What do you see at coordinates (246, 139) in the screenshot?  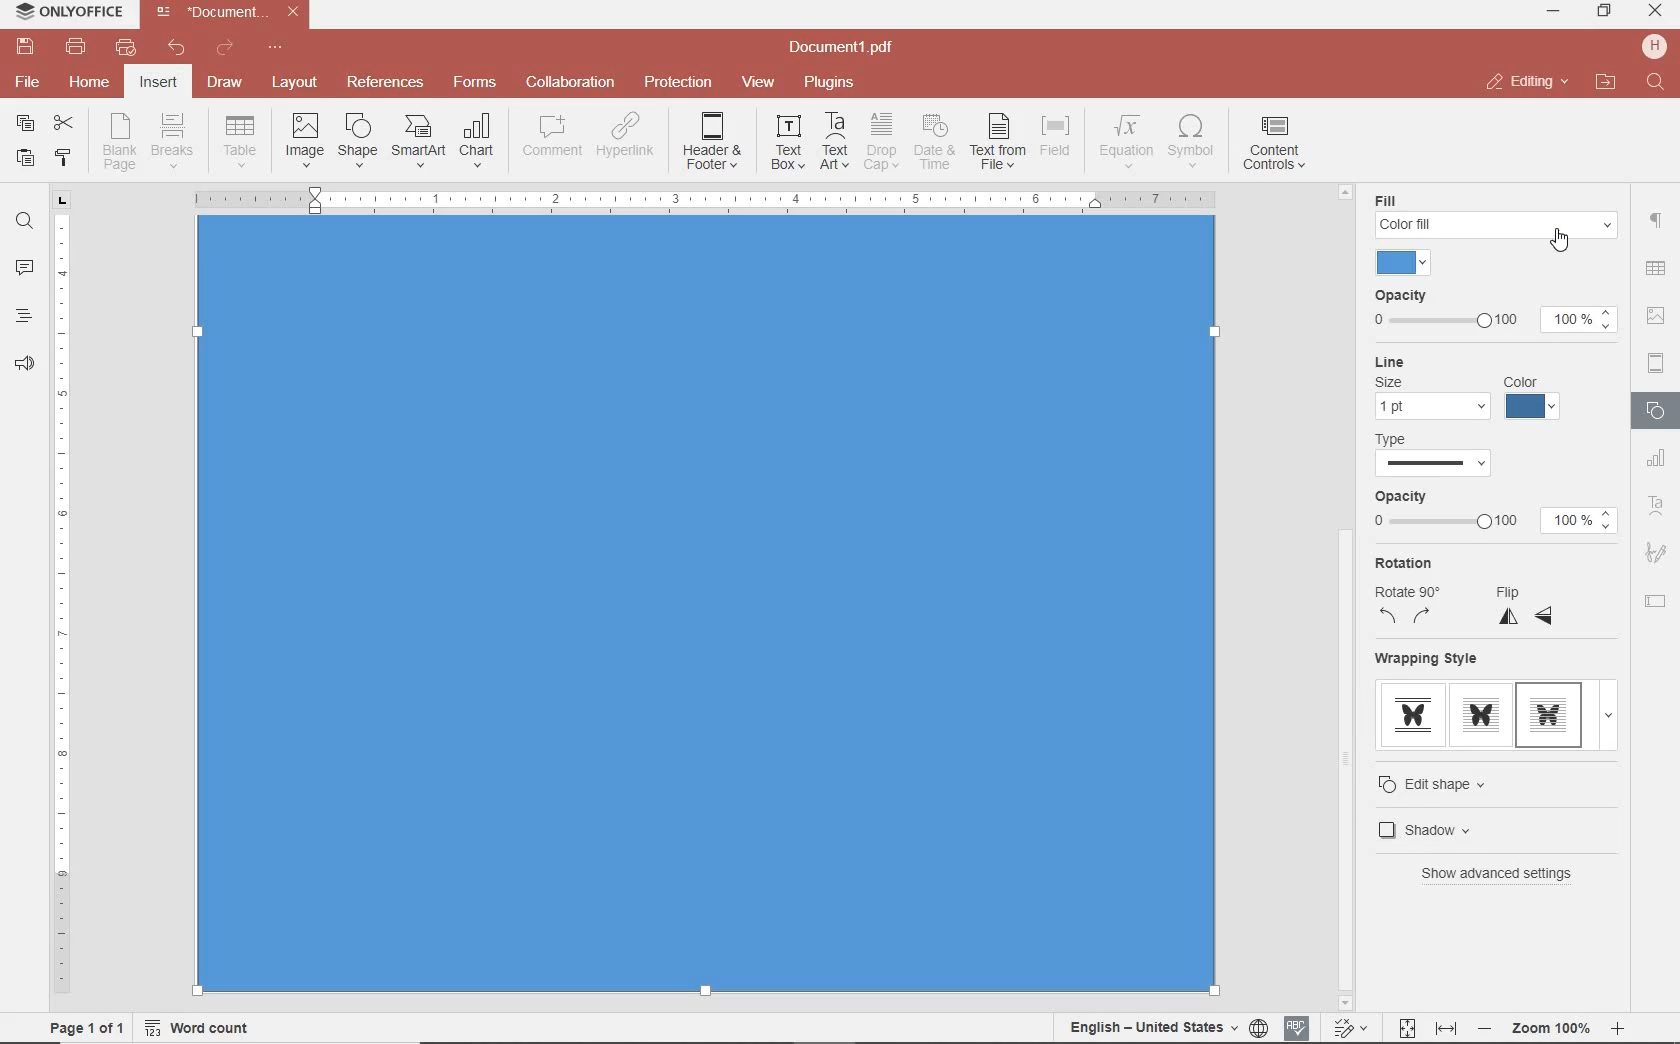 I see `insert drop down` at bounding box center [246, 139].